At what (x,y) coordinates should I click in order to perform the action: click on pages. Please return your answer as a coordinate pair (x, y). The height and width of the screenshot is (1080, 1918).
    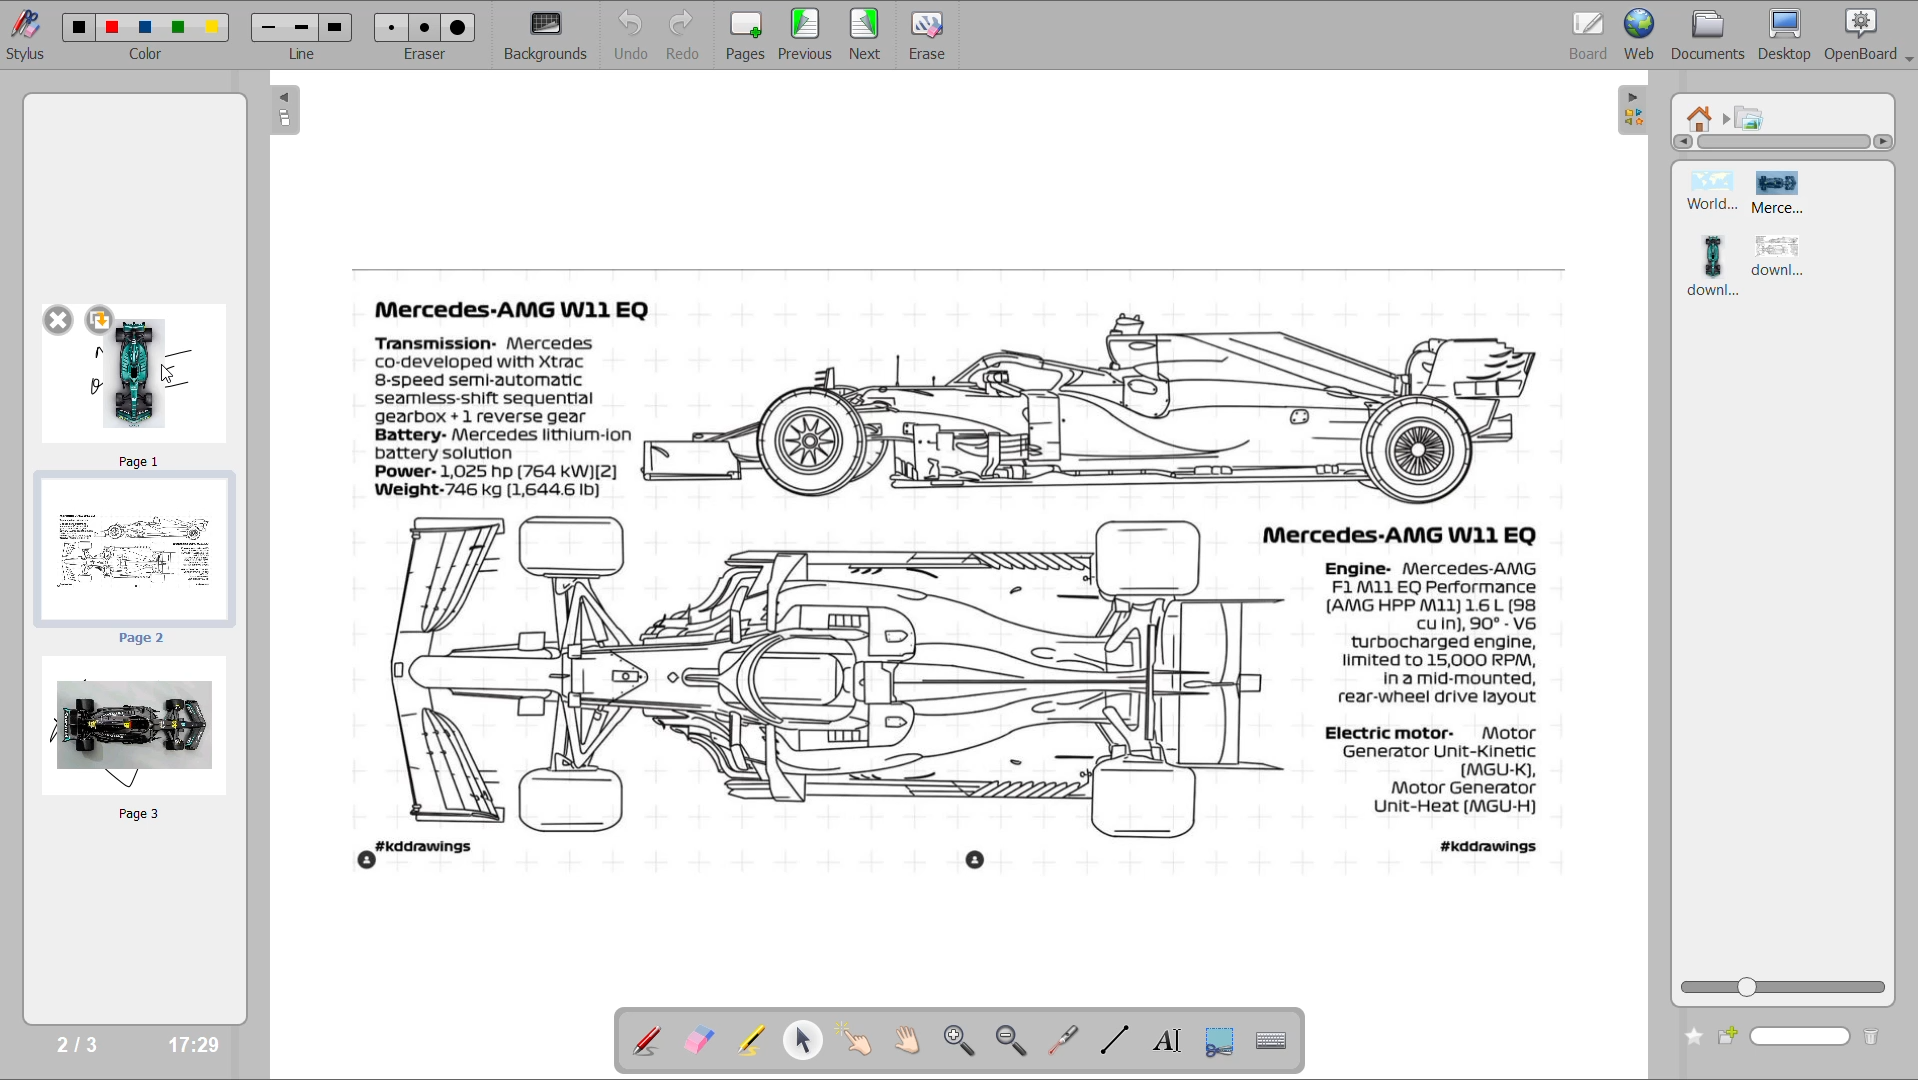
    Looking at the image, I should click on (745, 36).